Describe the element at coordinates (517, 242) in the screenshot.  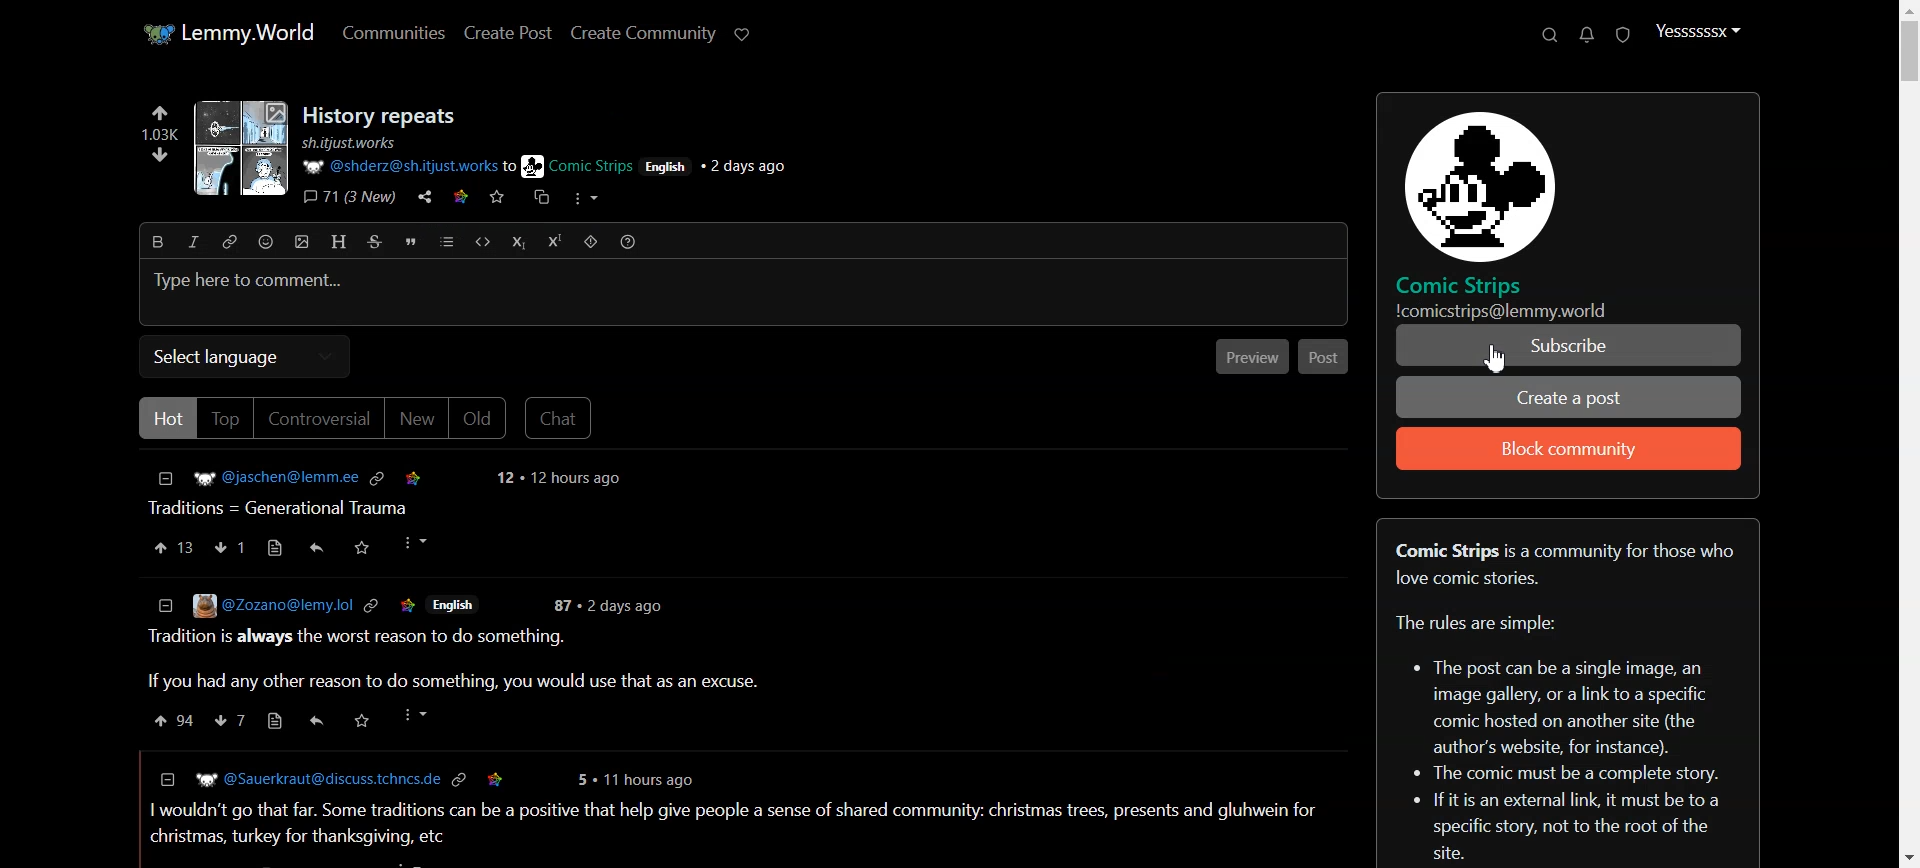
I see `Subscript` at that location.